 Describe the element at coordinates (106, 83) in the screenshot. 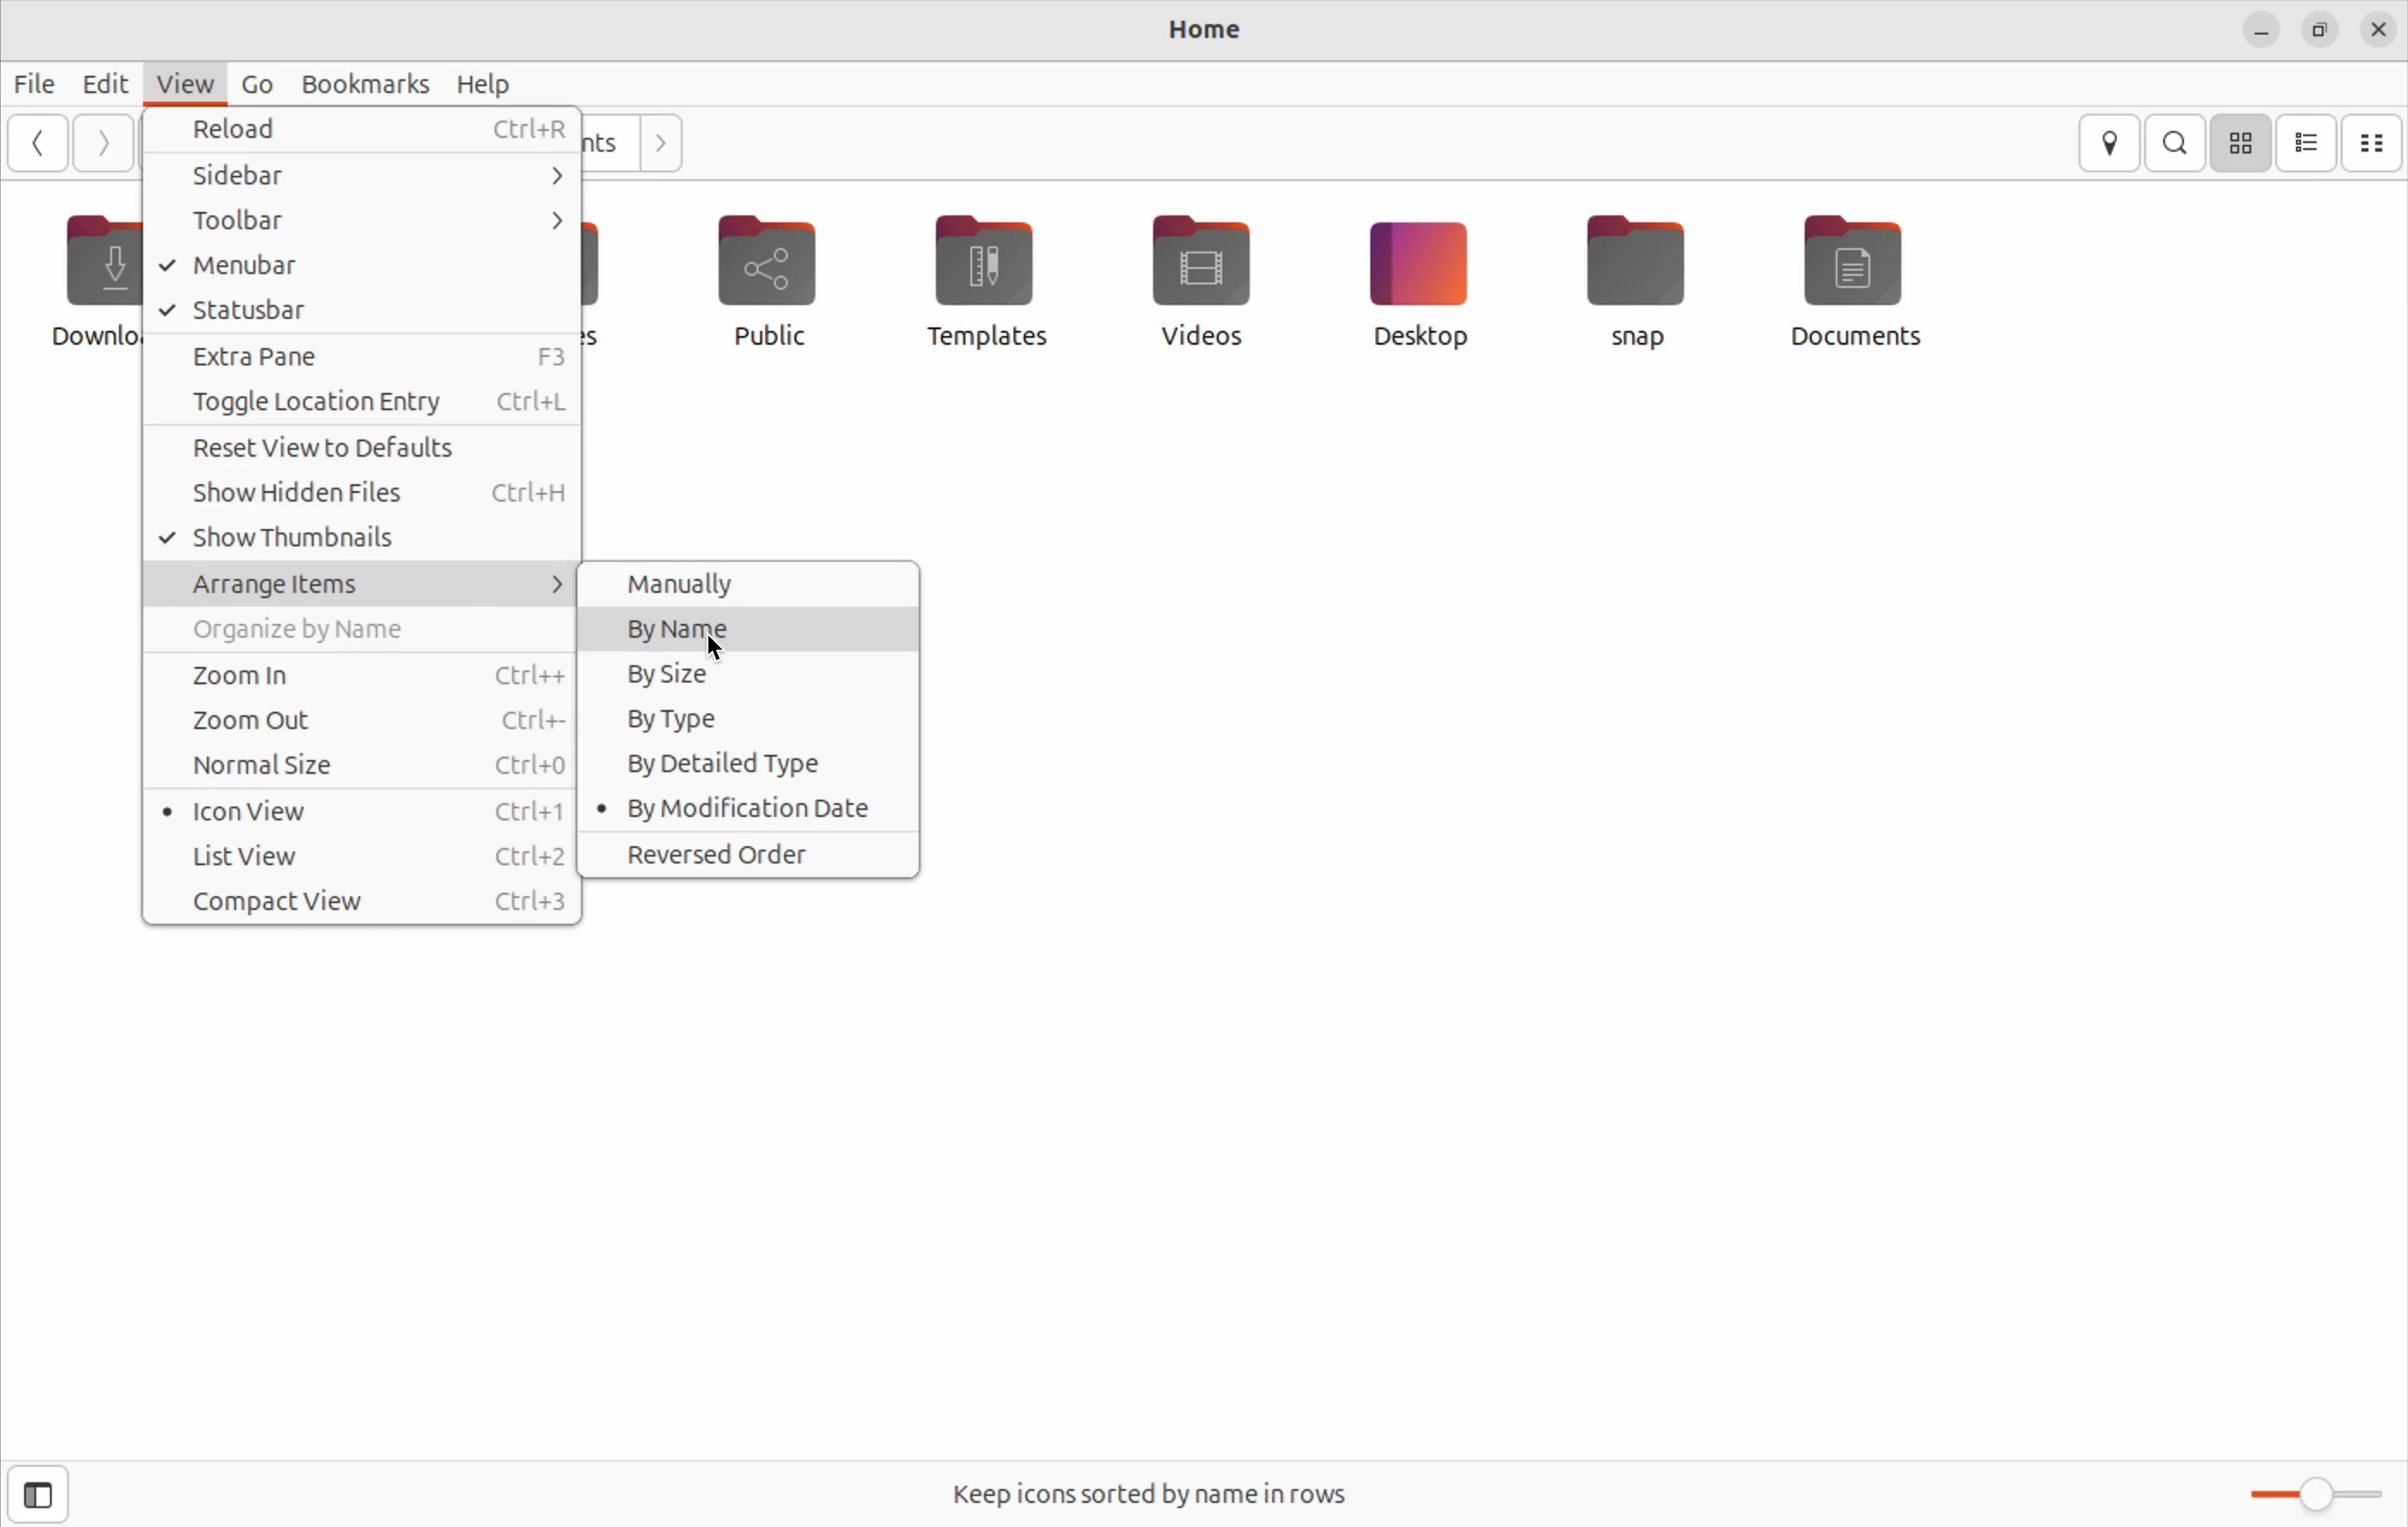

I see `Edit` at that location.